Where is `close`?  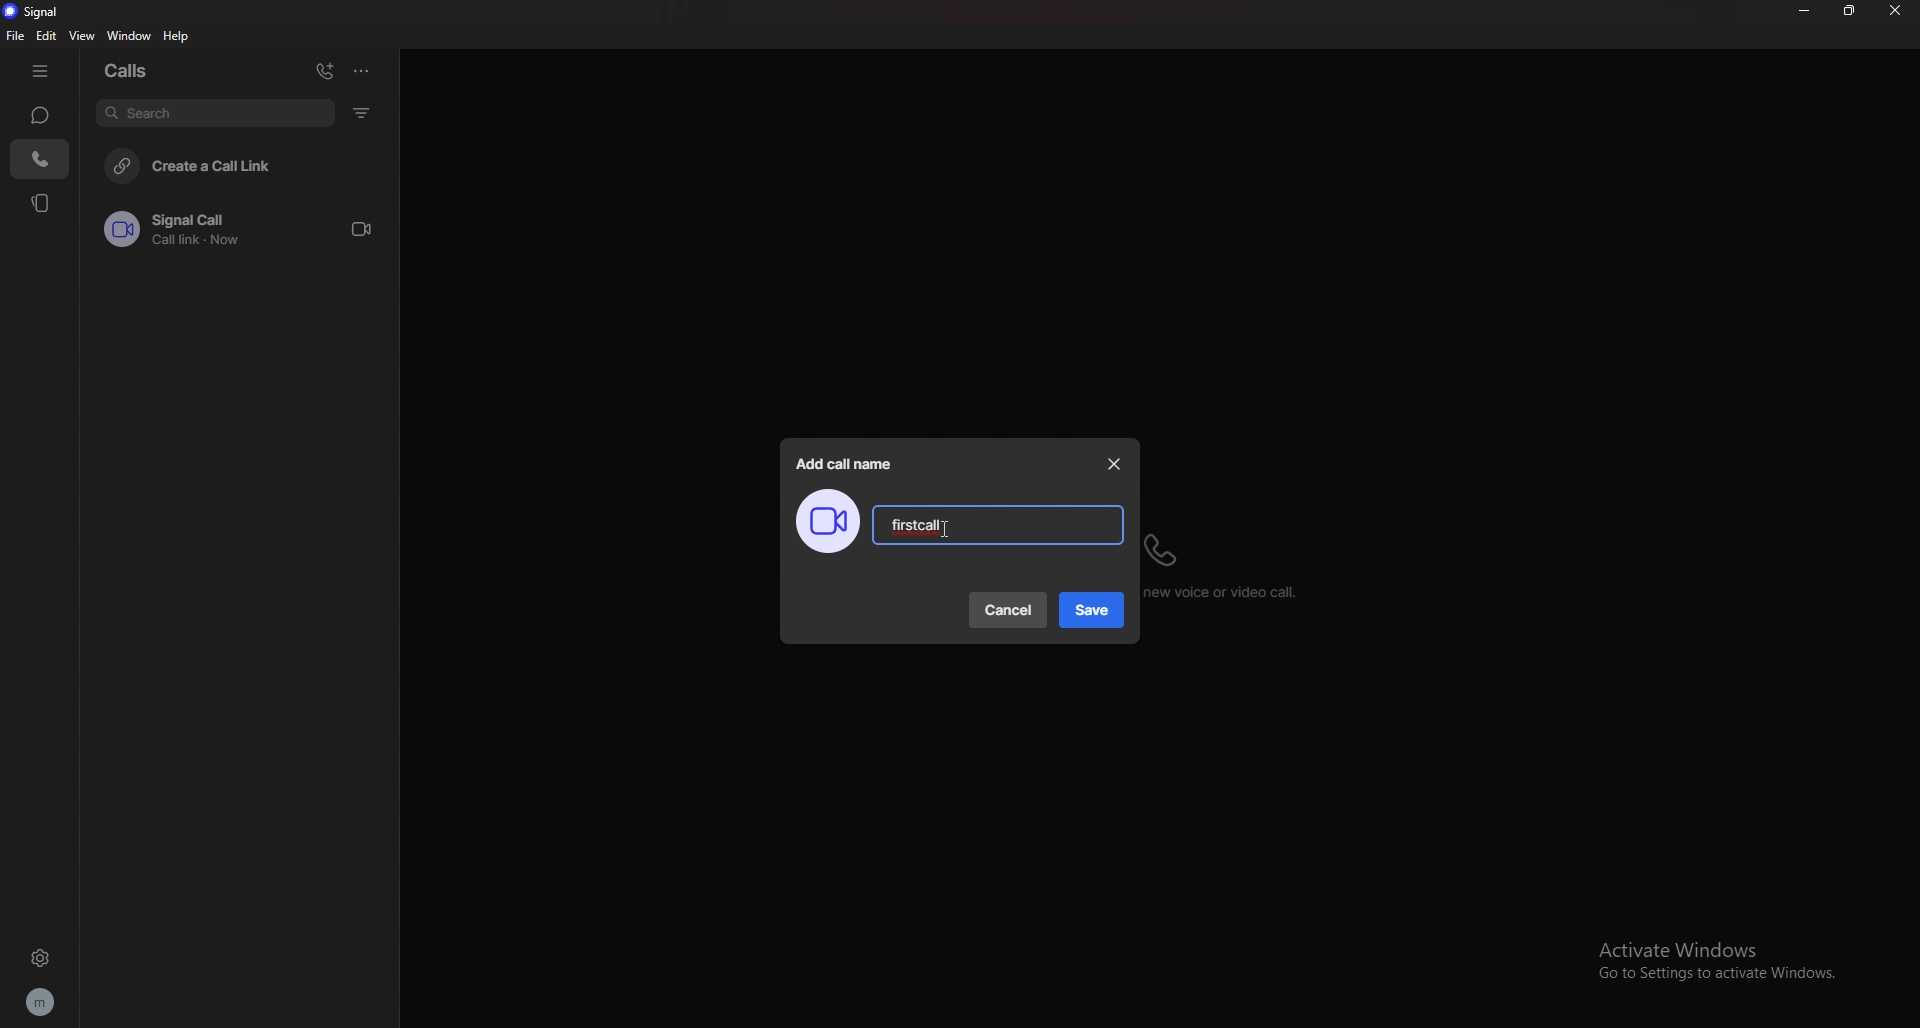
close is located at coordinates (1895, 11).